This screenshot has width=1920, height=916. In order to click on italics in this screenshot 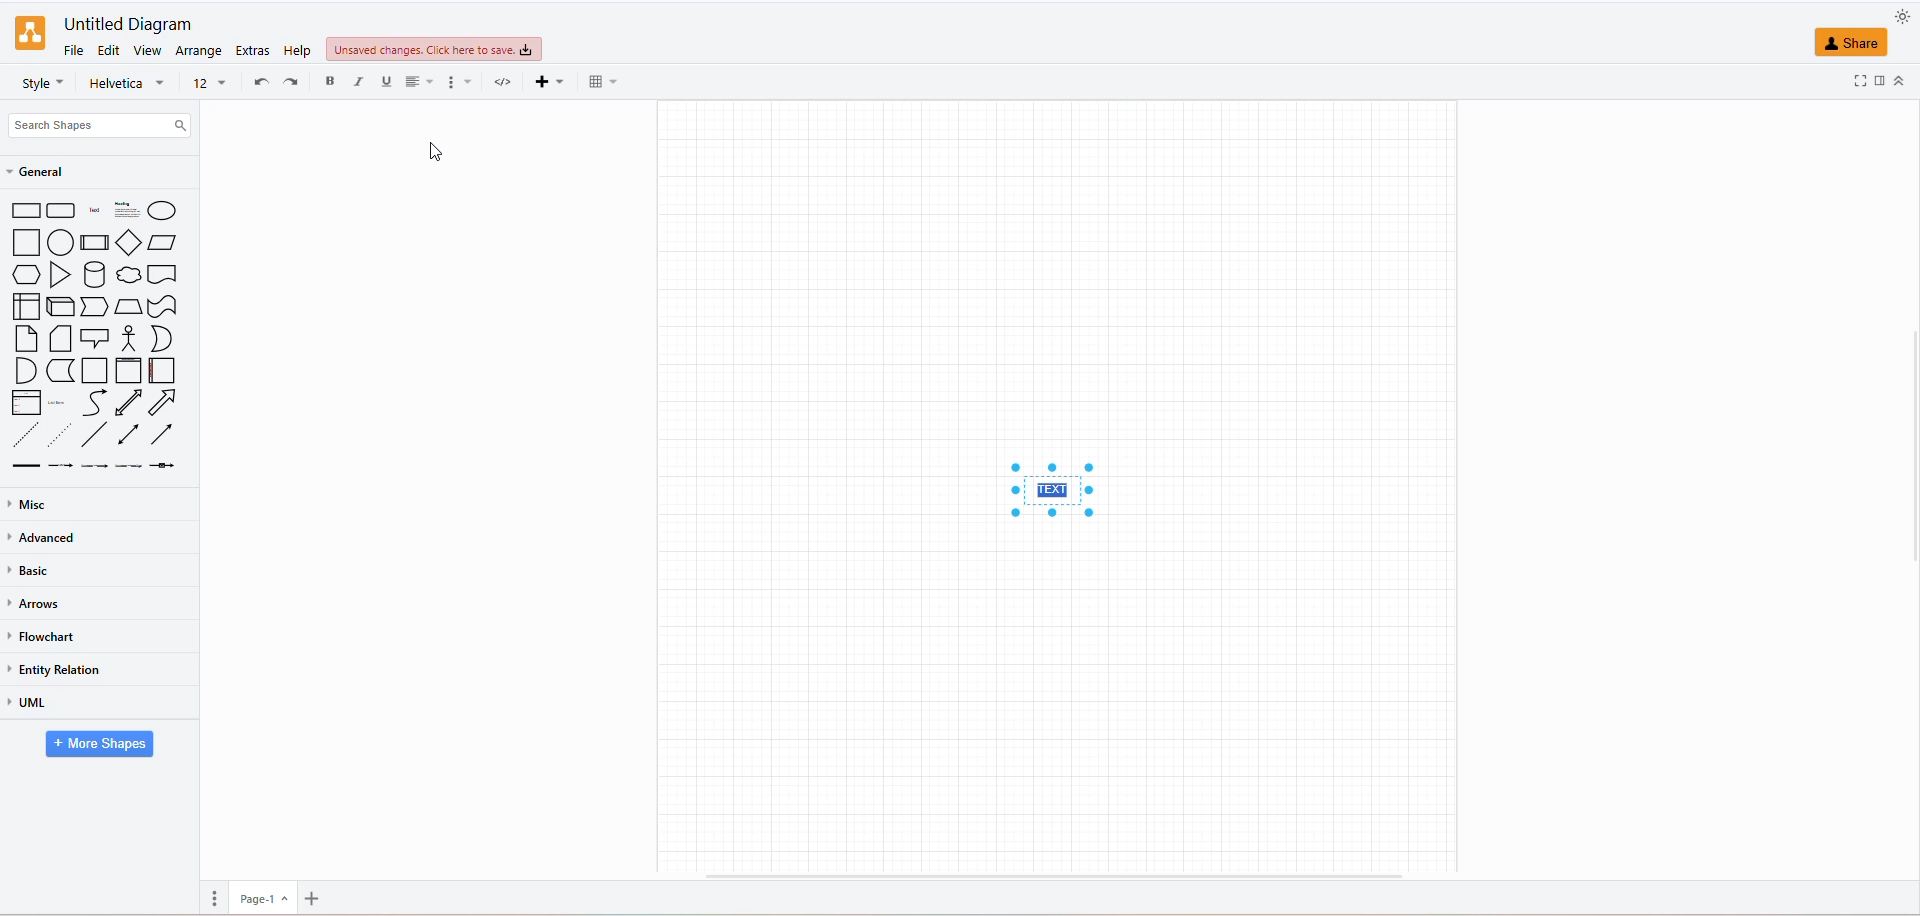, I will do `click(359, 81)`.